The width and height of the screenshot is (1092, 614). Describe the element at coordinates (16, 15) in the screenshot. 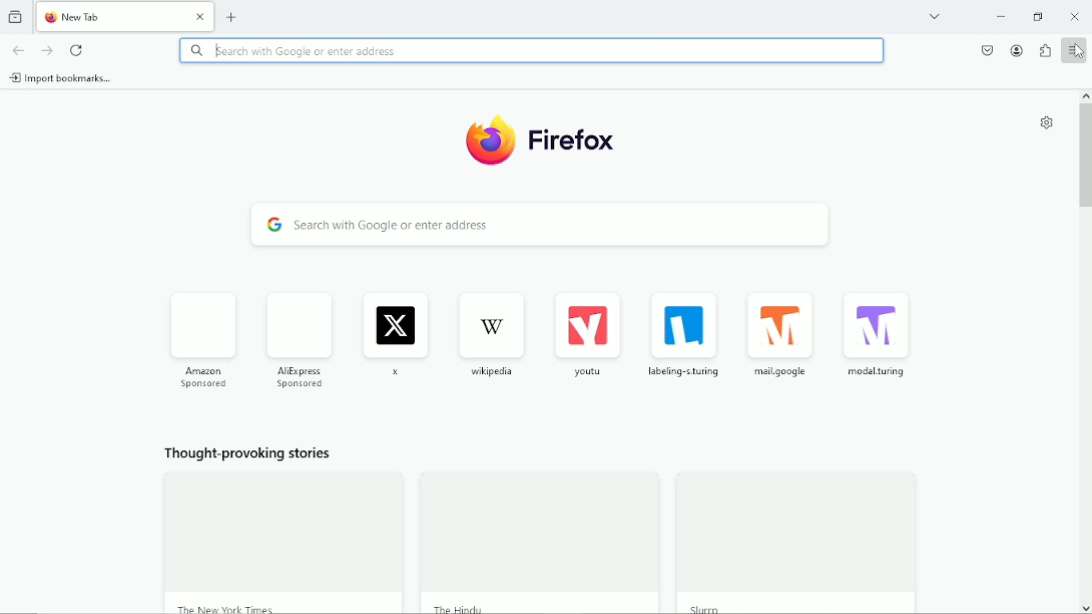

I see `View recent browsing` at that location.